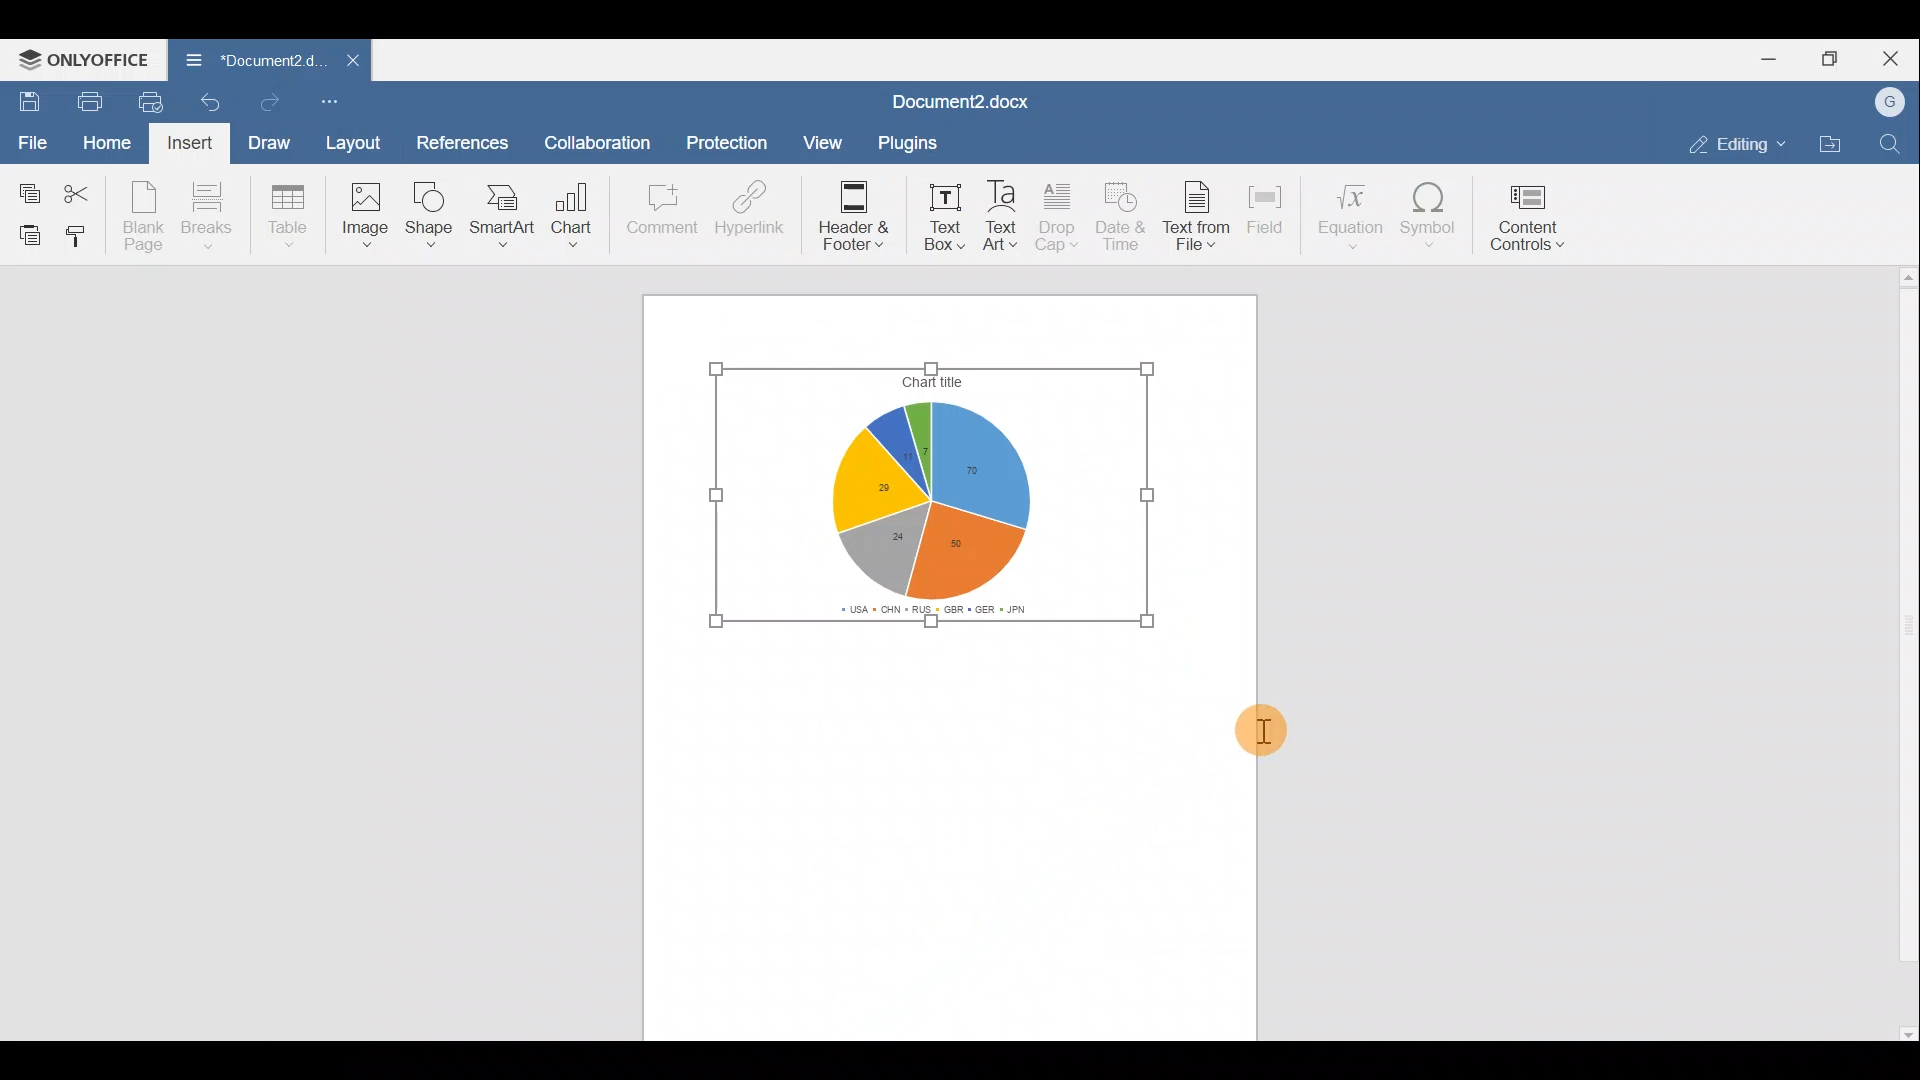  What do you see at coordinates (500, 213) in the screenshot?
I see `SmartArt` at bounding box center [500, 213].